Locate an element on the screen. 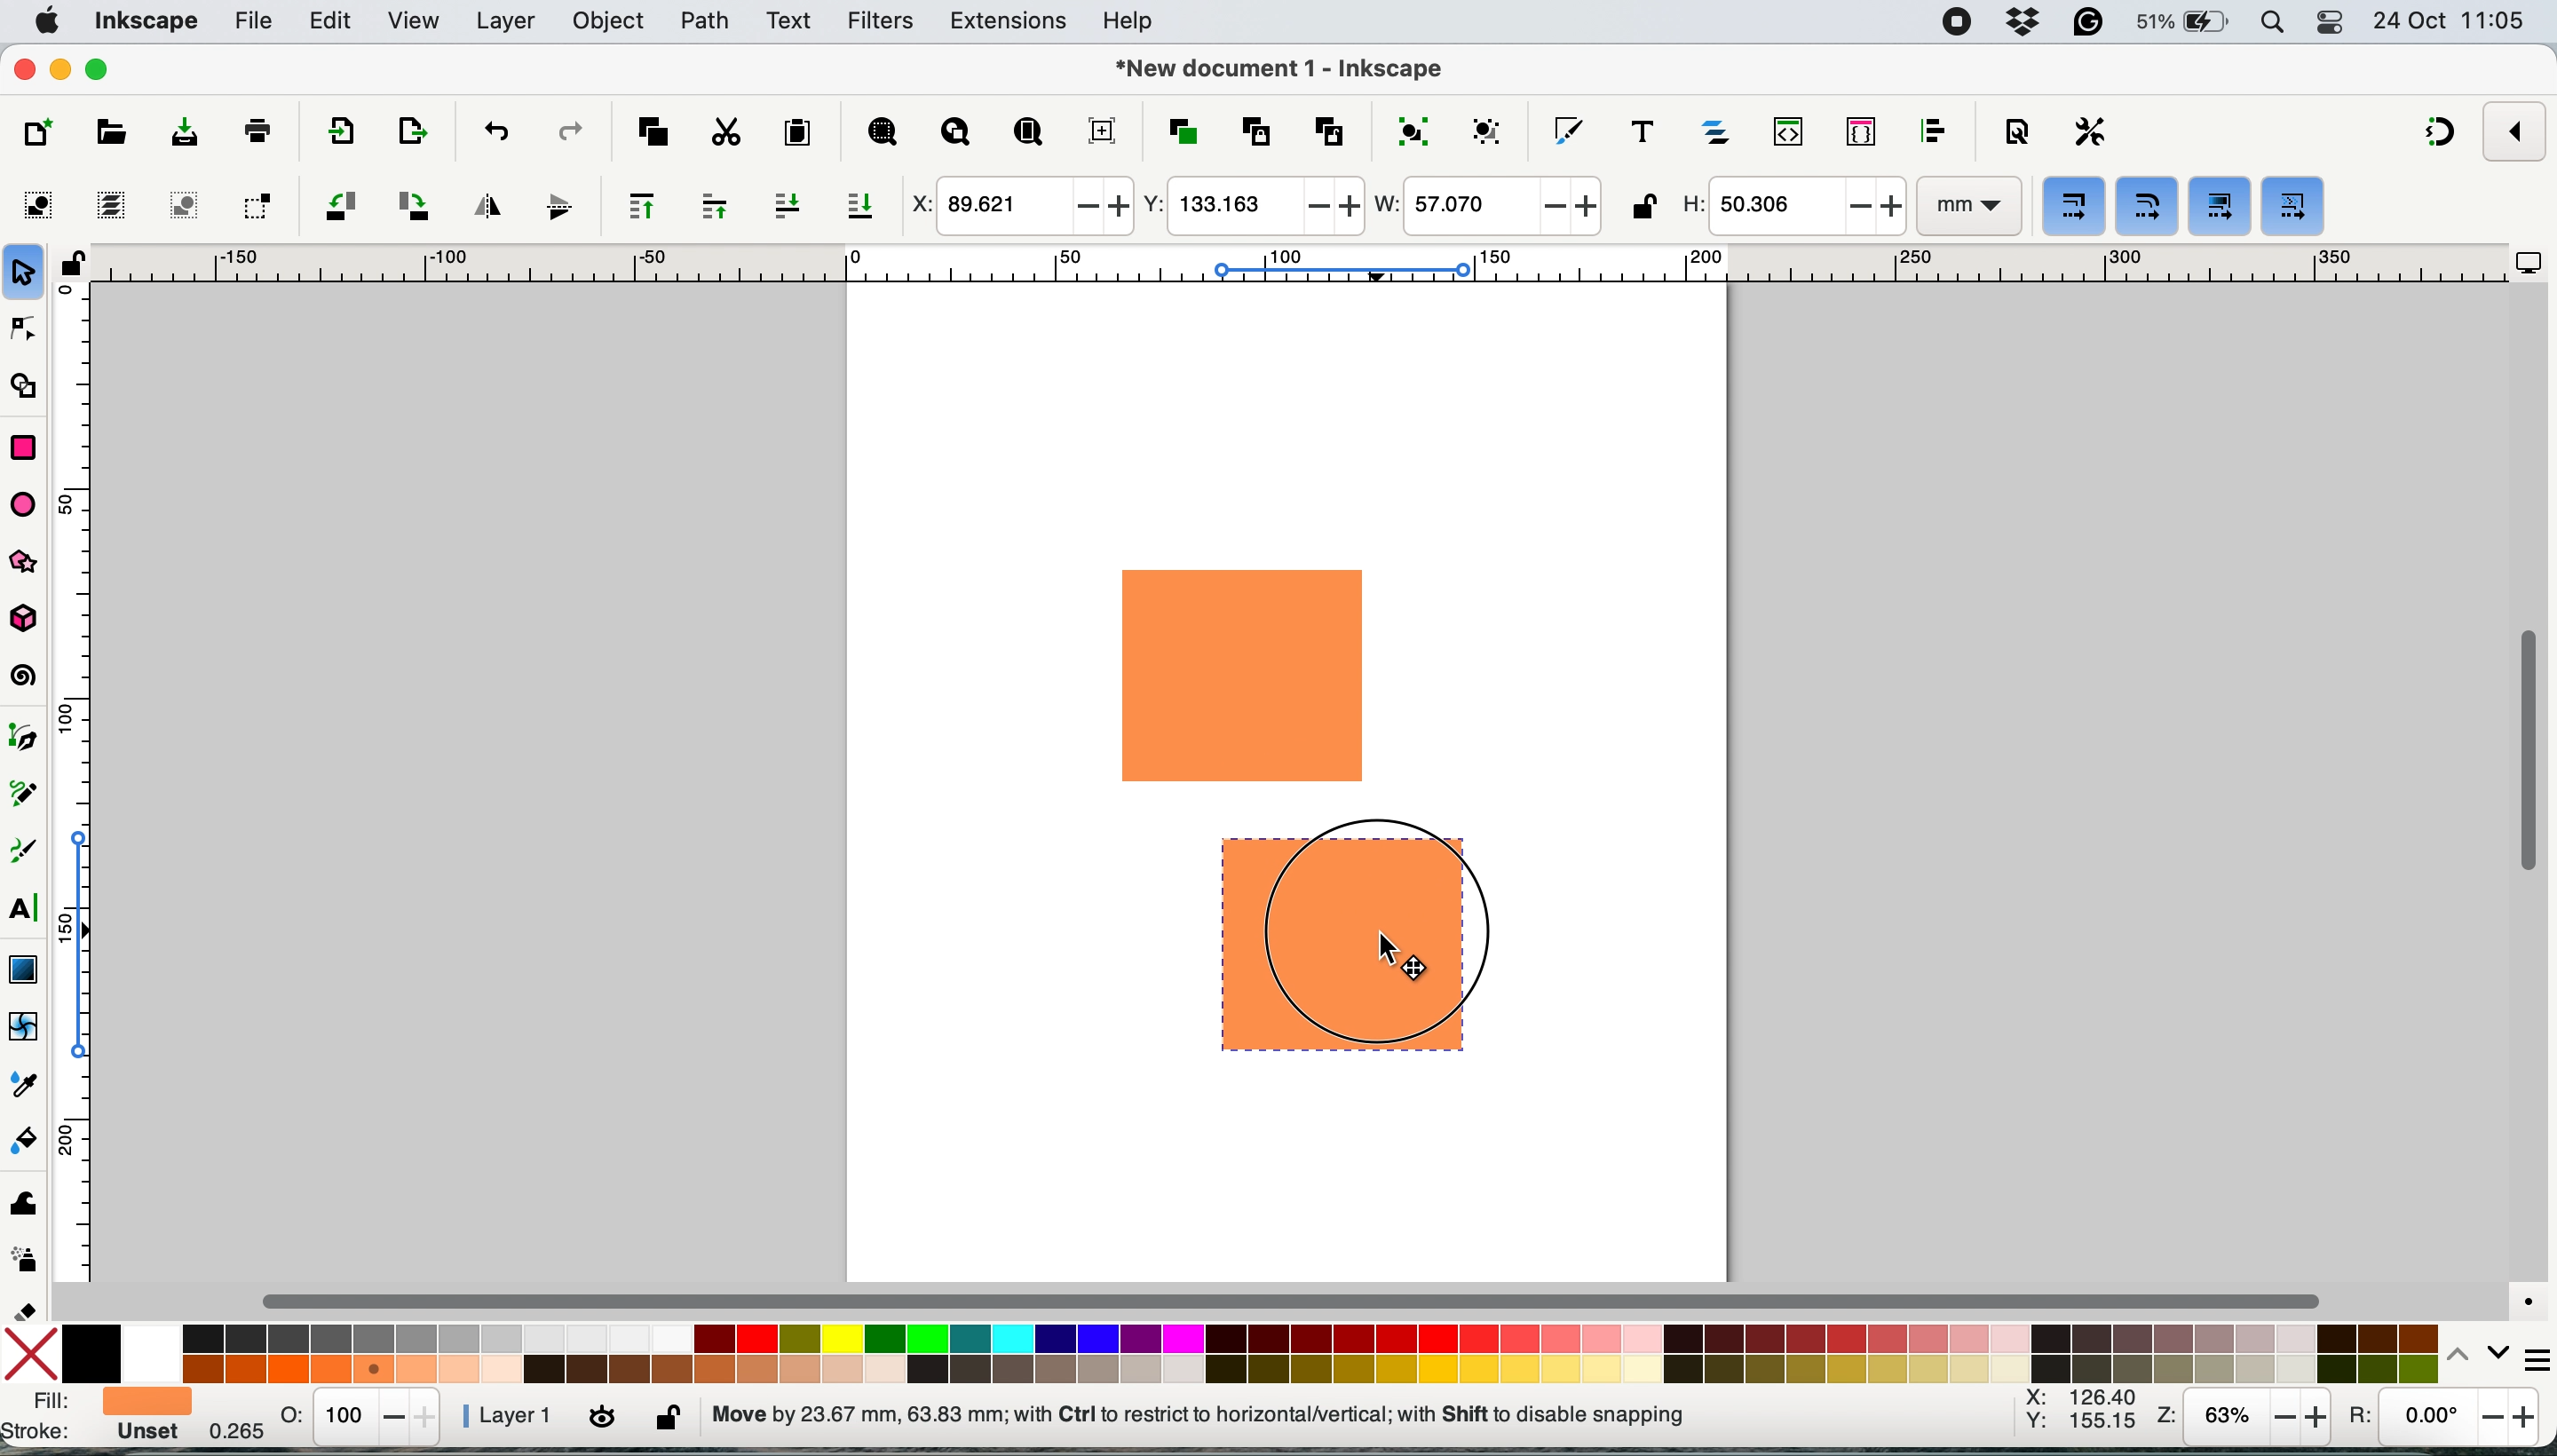 This screenshot has height=1456, width=2557. align and distribute is located at coordinates (1933, 131).